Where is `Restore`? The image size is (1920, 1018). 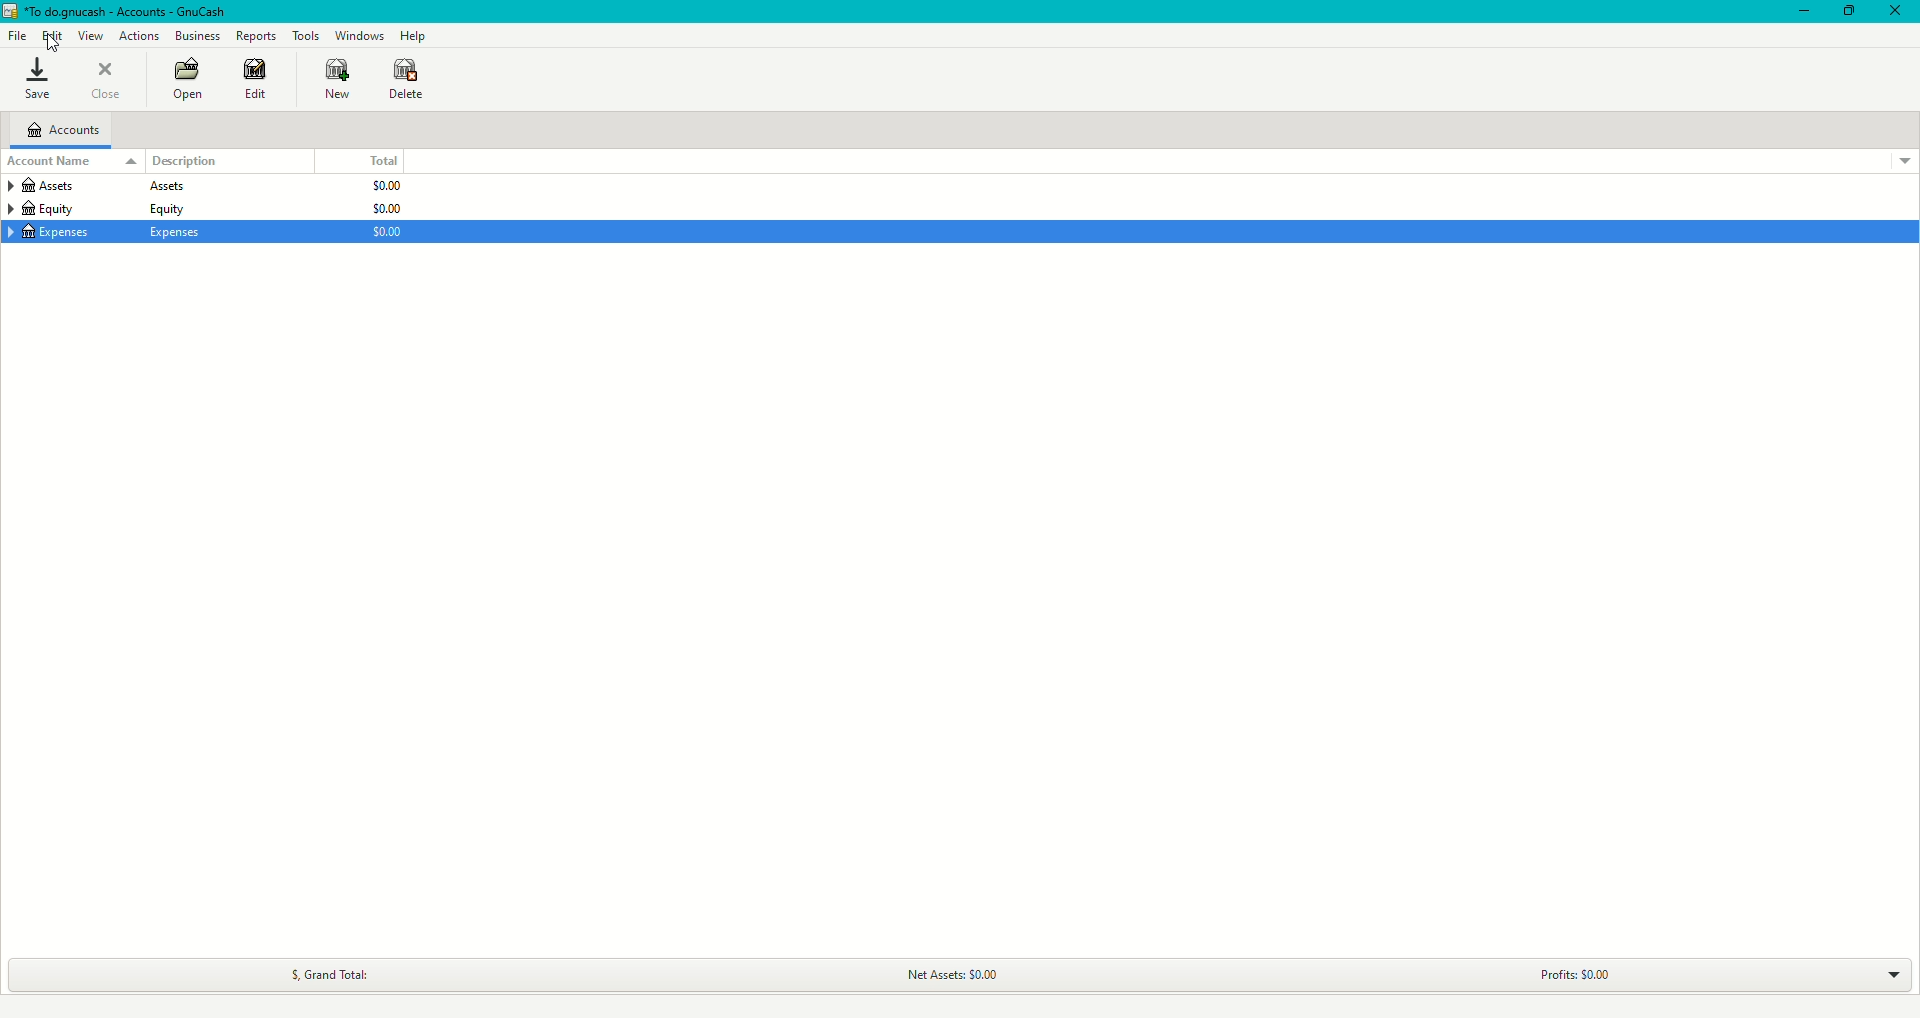
Restore is located at coordinates (1847, 12).